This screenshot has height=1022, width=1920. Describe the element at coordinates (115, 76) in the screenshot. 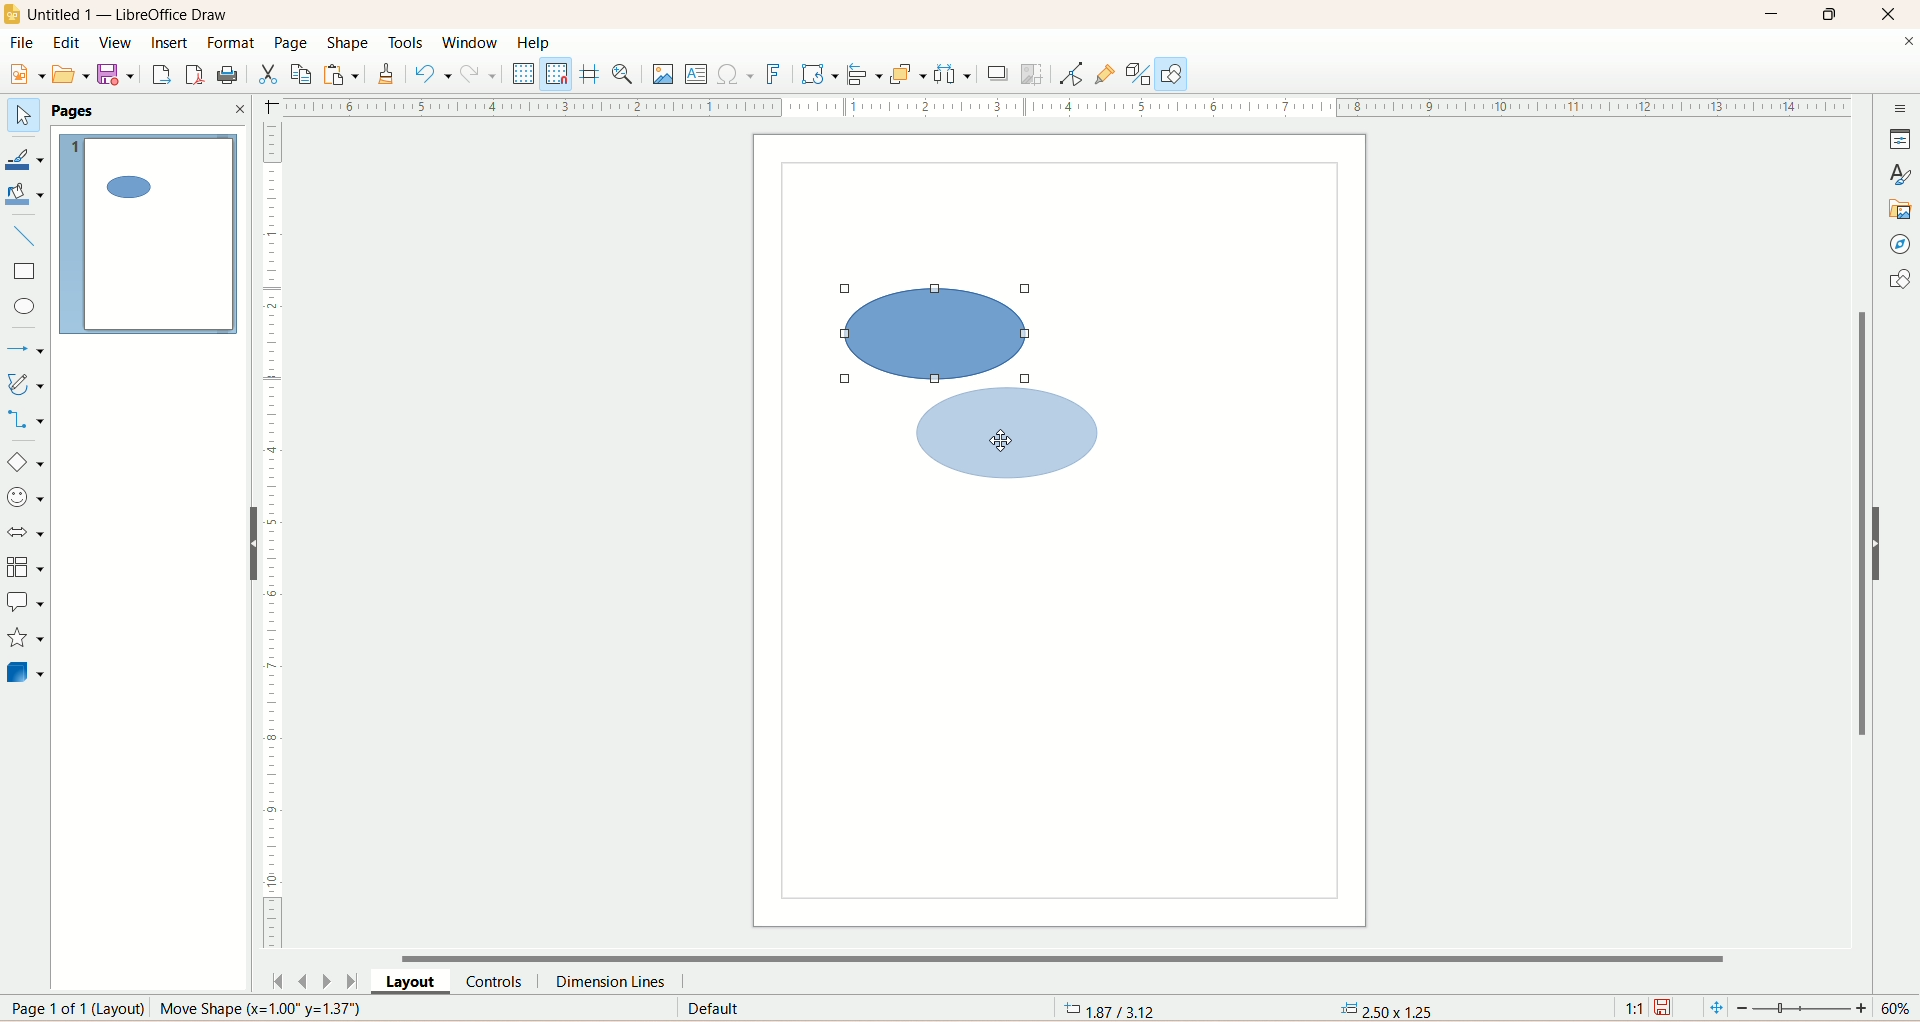

I see `save` at that location.